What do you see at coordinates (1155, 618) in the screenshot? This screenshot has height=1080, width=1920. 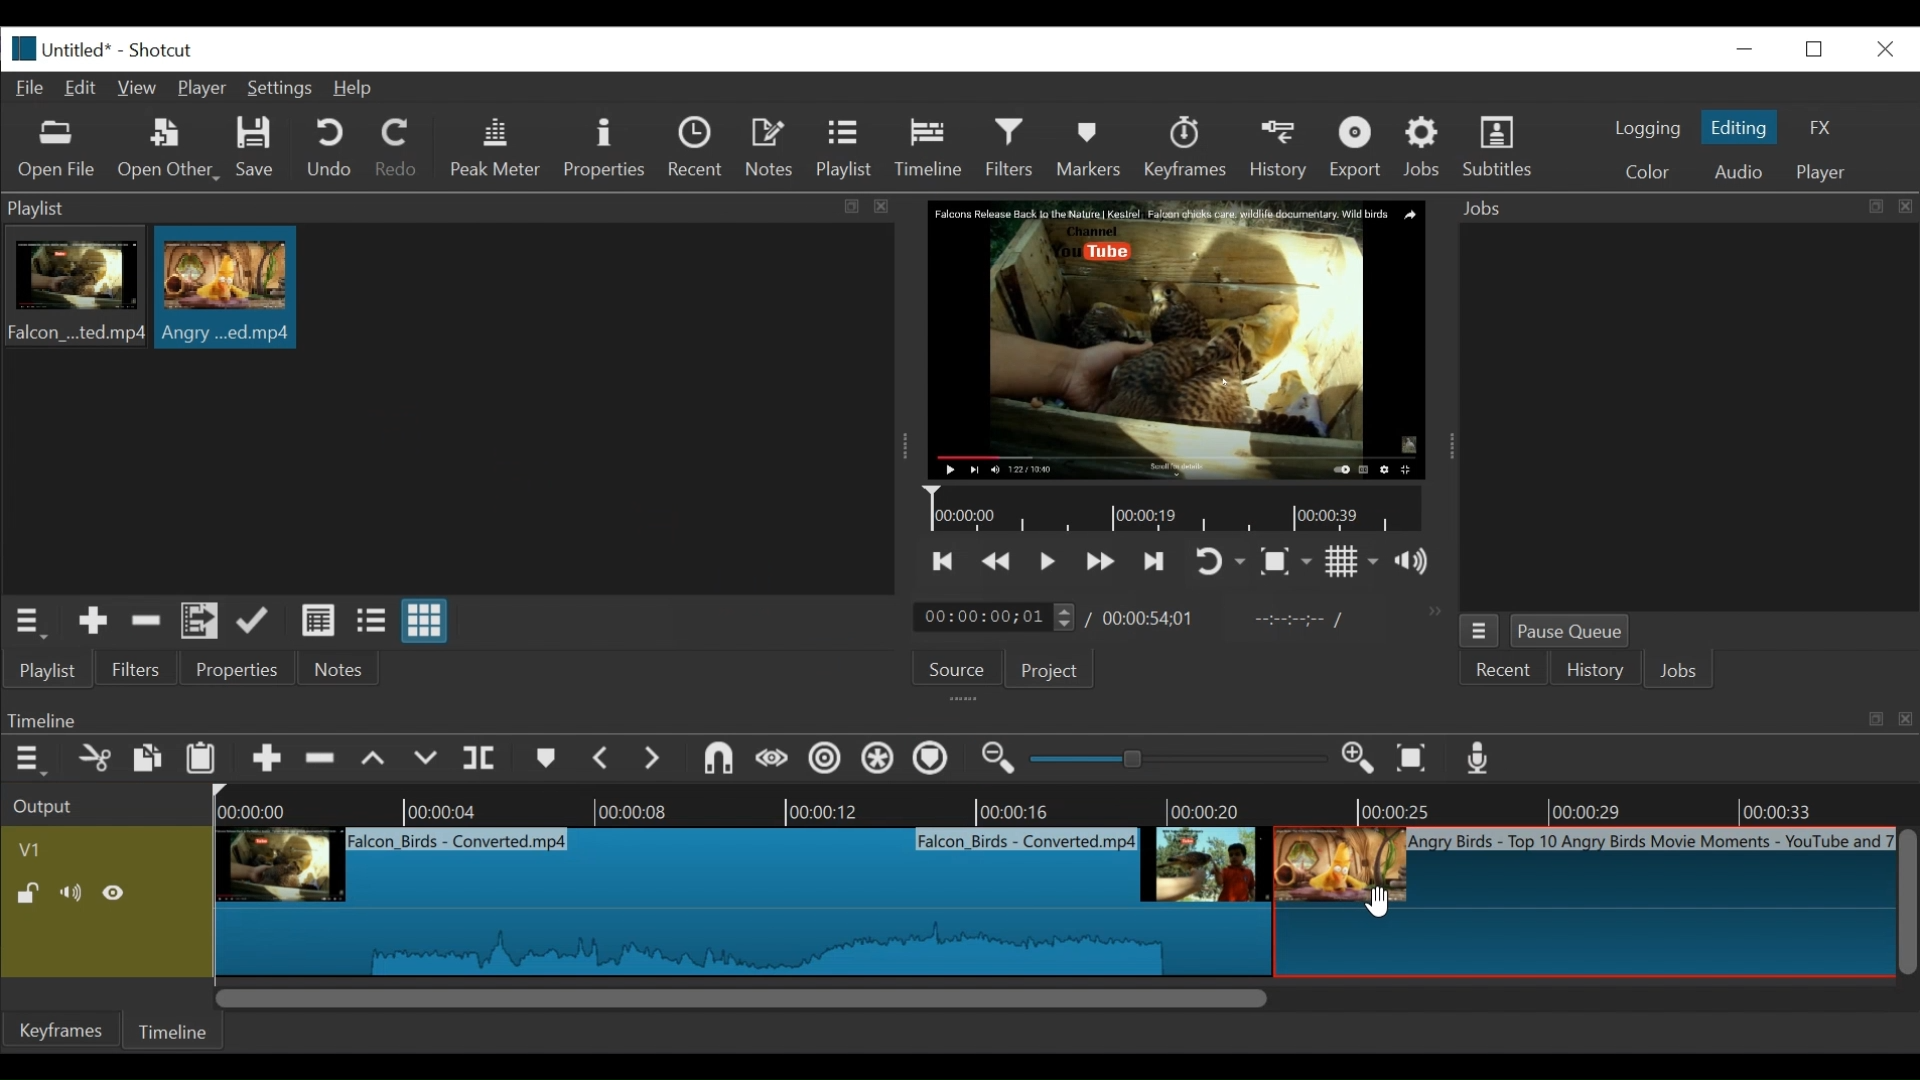 I see `Total duration` at bounding box center [1155, 618].